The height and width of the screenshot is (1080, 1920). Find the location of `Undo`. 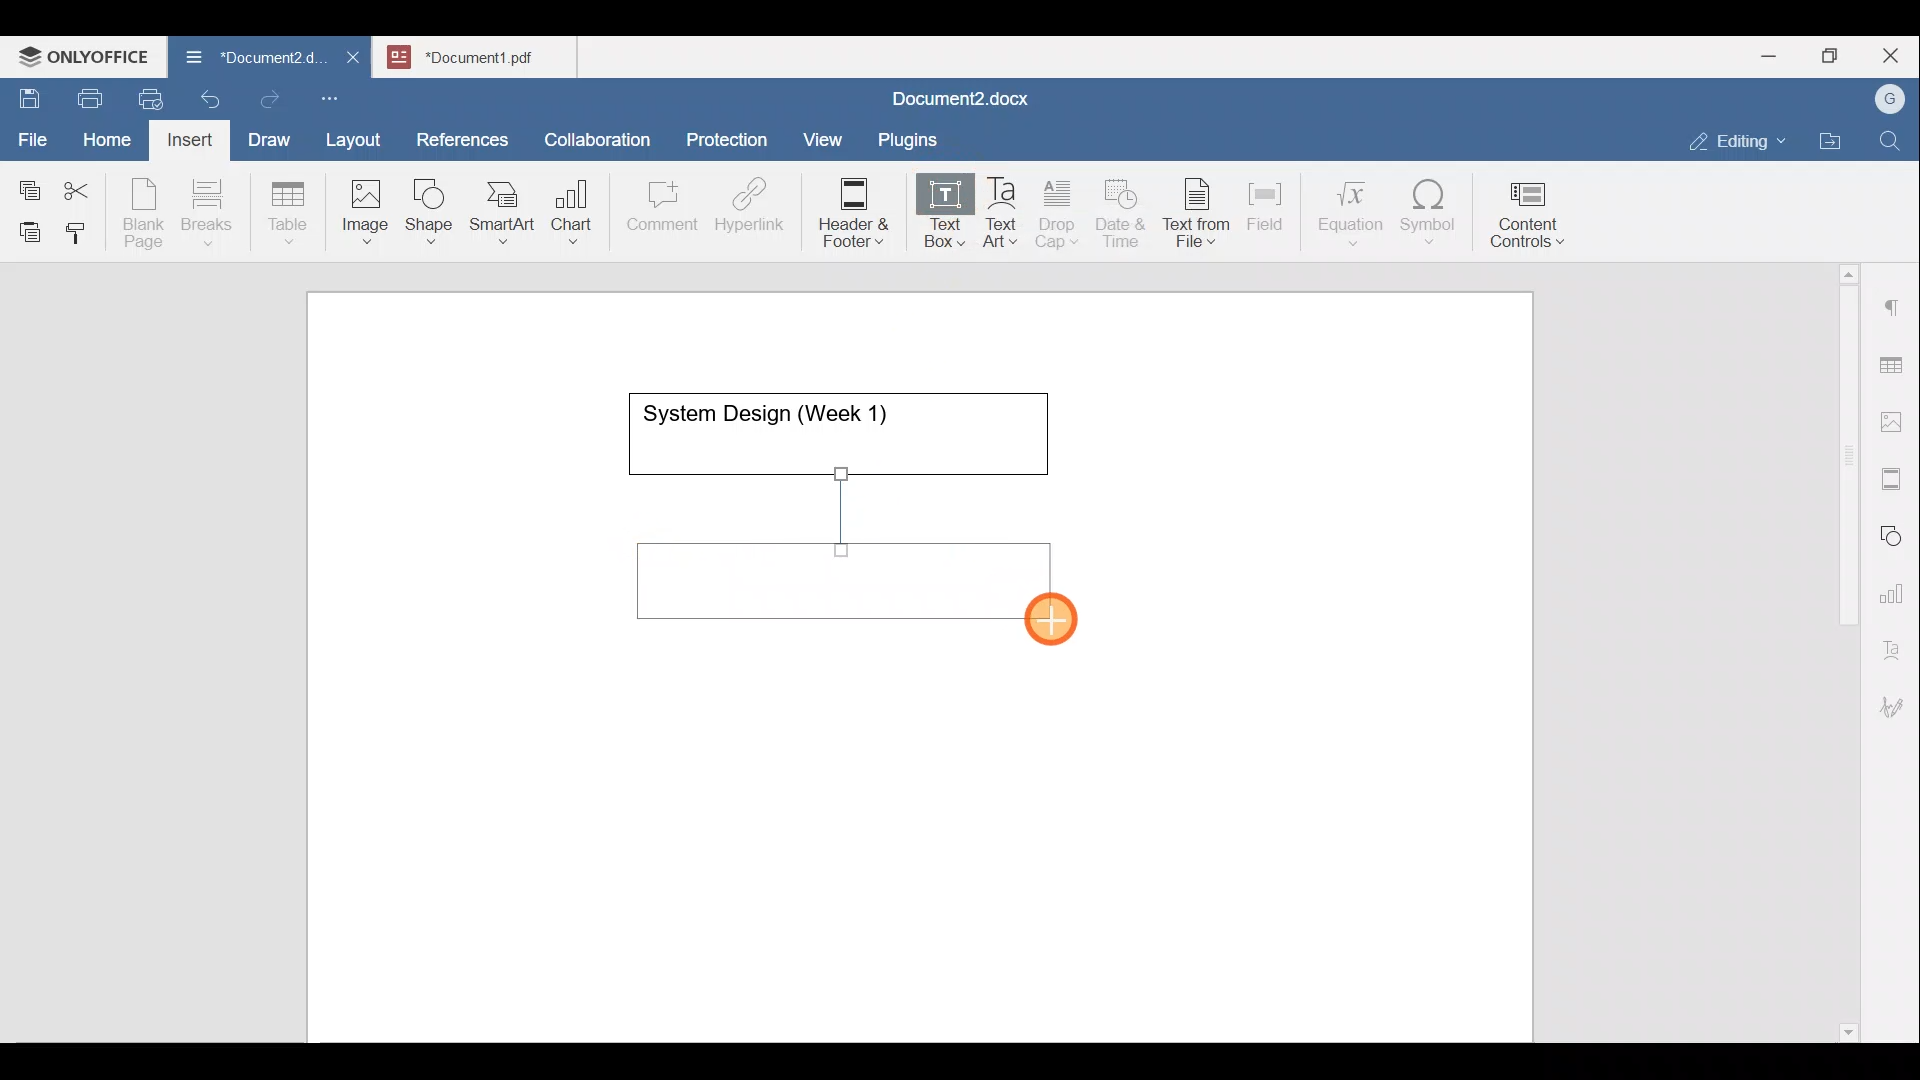

Undo is located at coordinates (206, 96).